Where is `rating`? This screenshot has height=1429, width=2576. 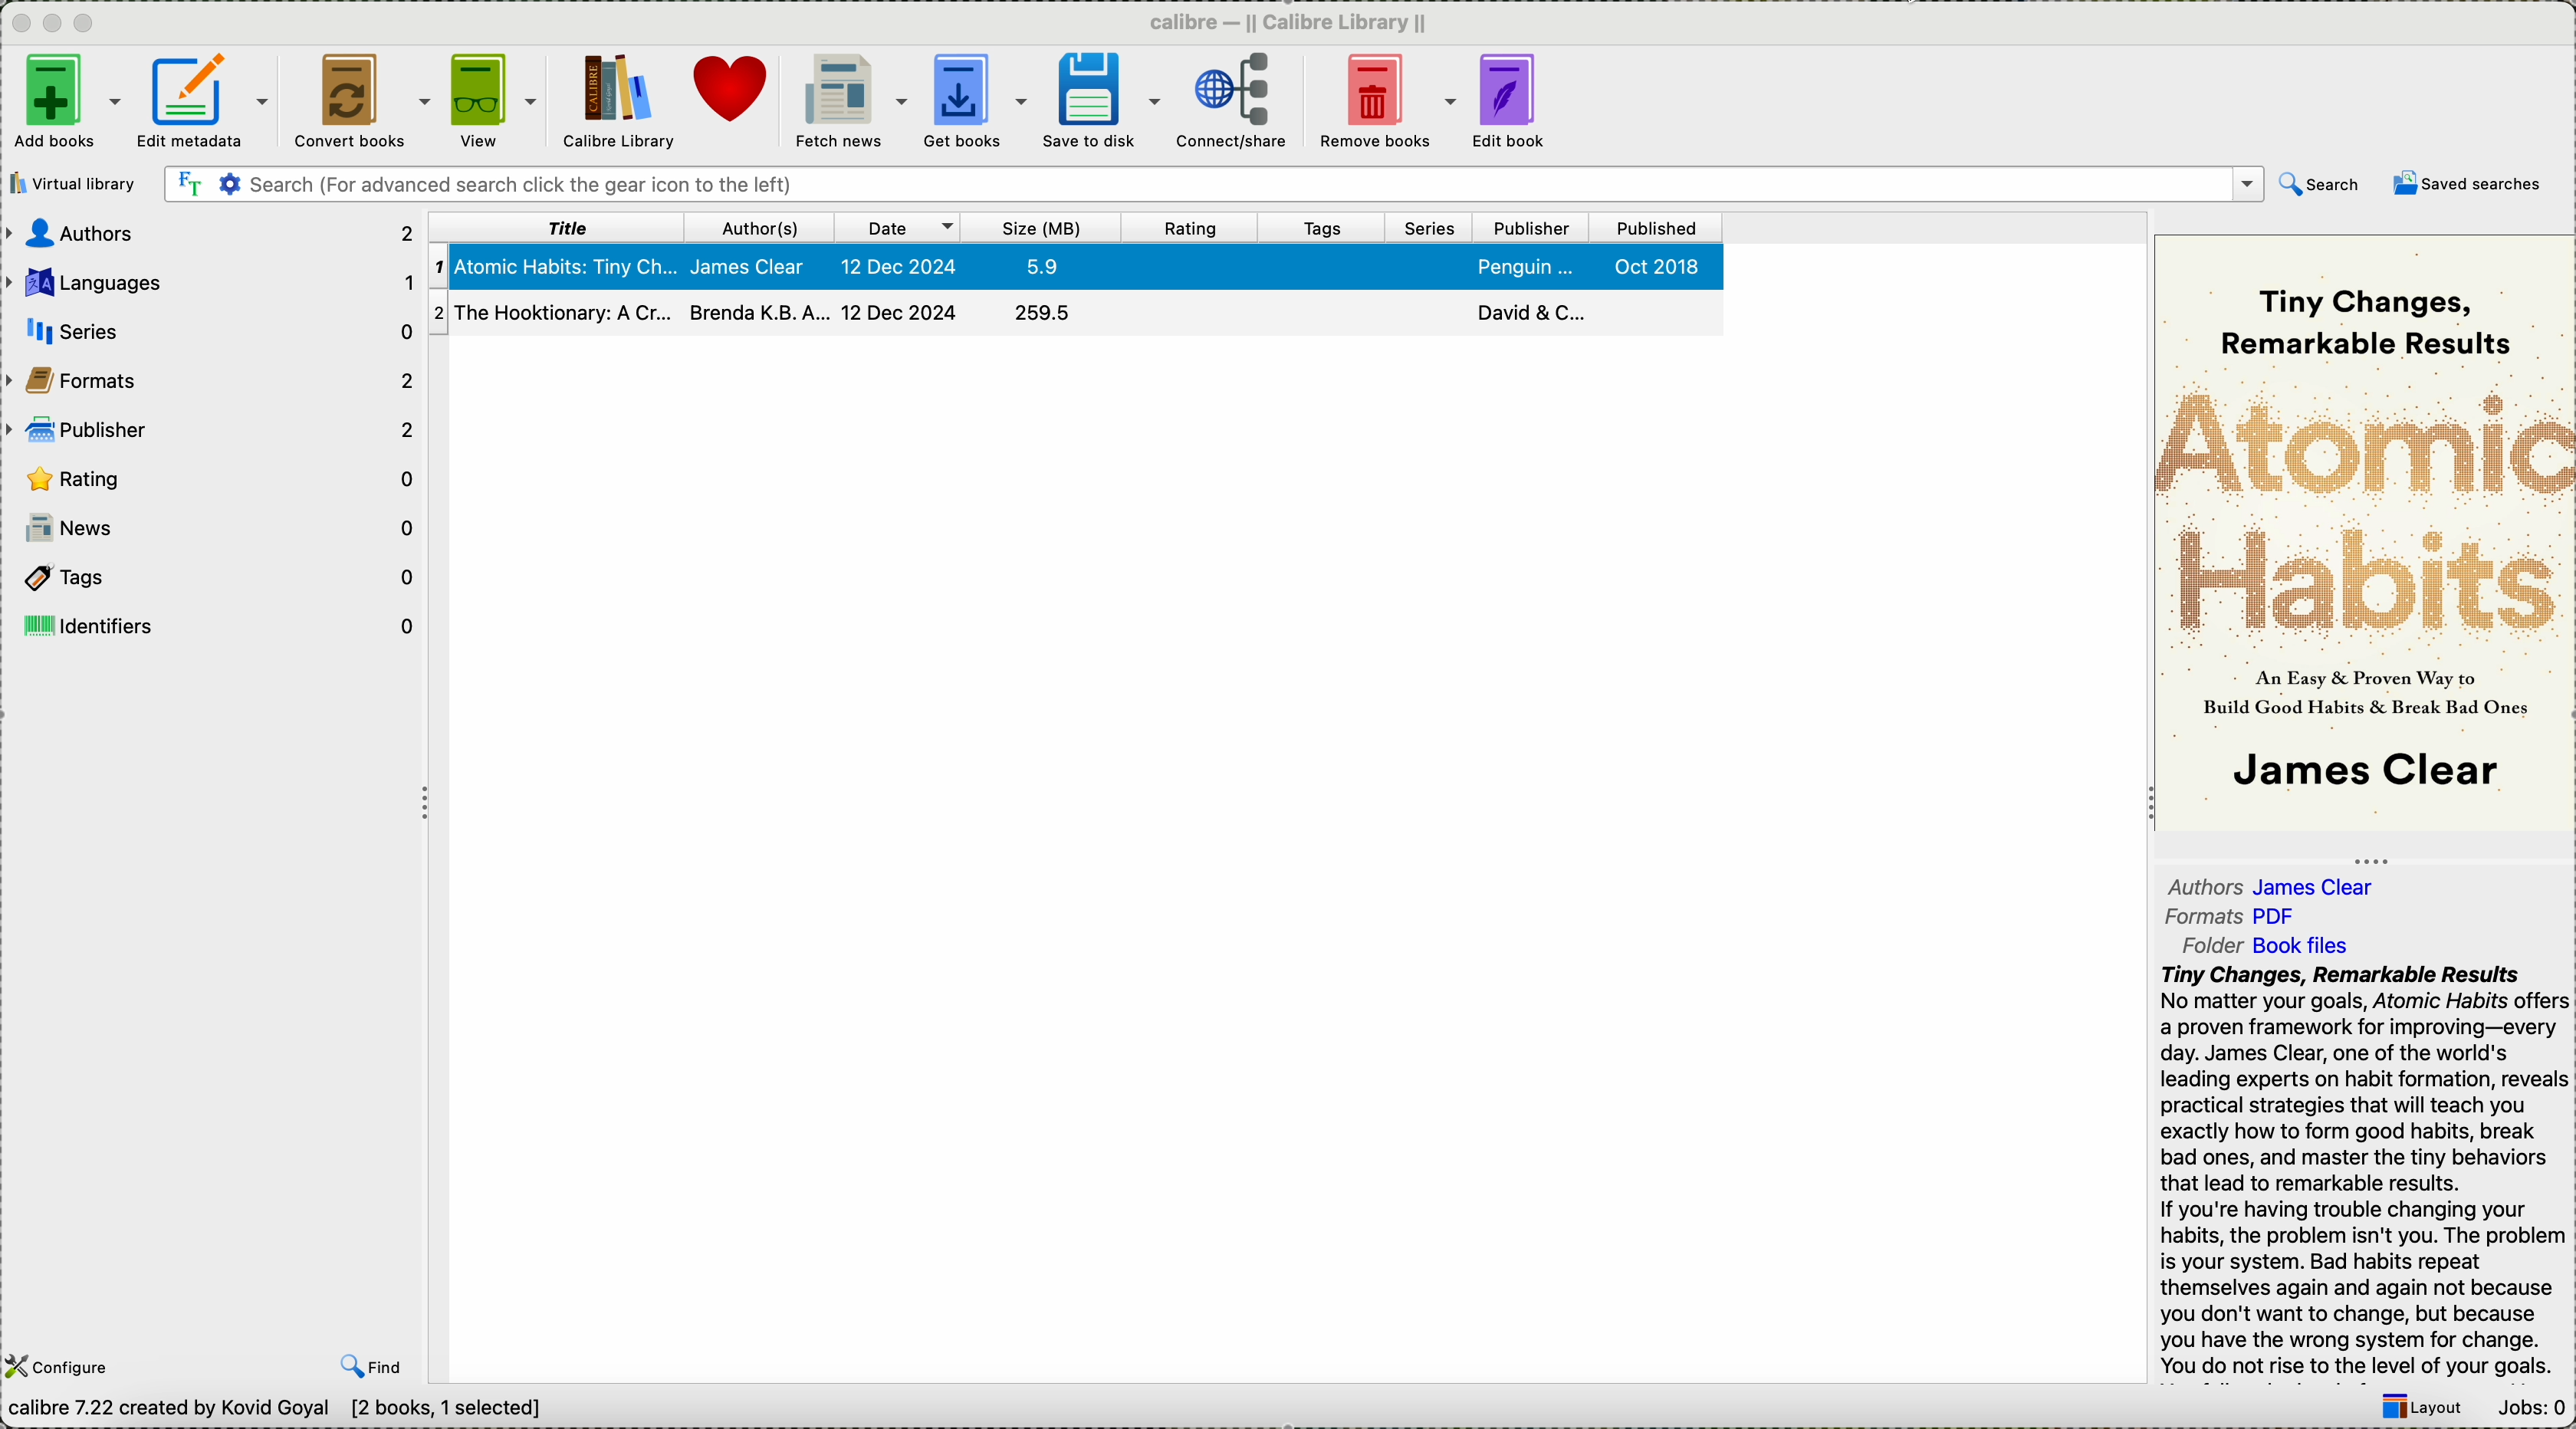 rating is located at coordinates (1189, 228).